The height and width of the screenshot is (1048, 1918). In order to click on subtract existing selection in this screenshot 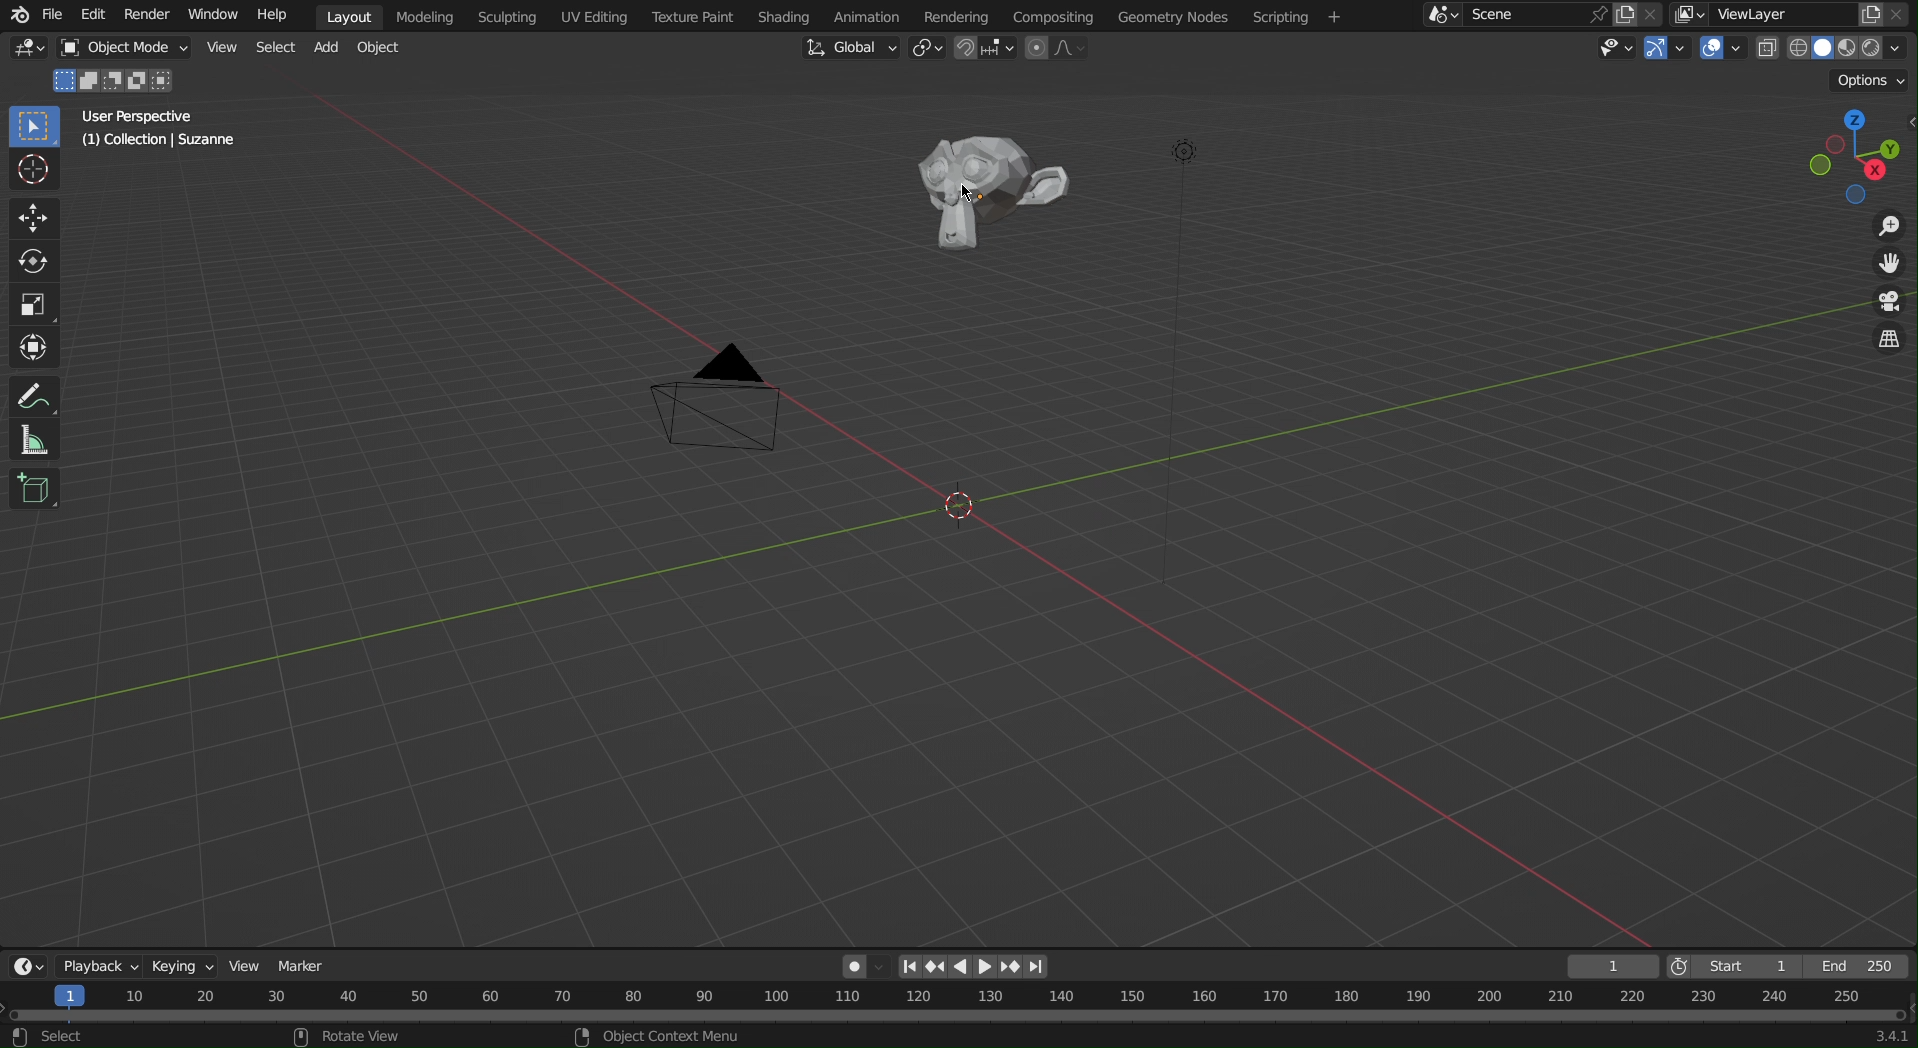, I will do `click(116, 84)`.